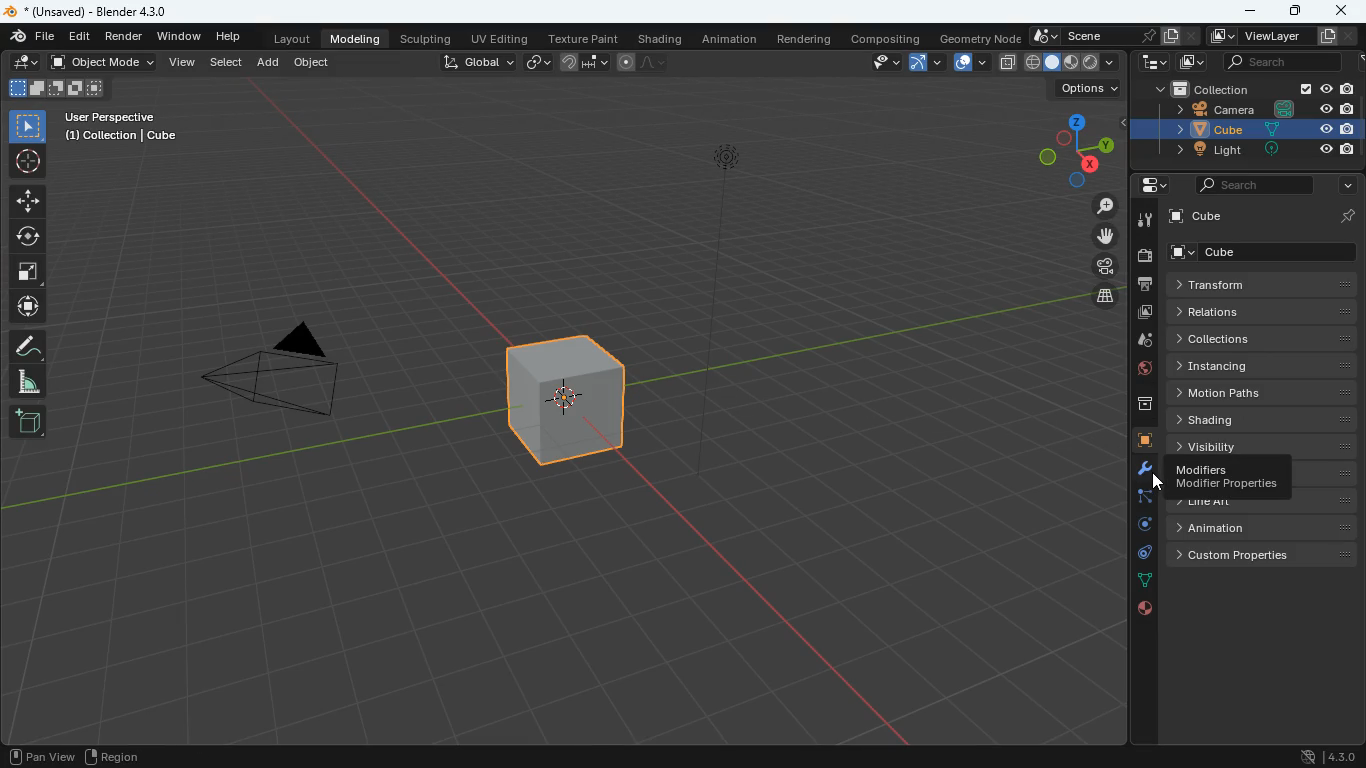 This screenshot has height=768, width=1366. I want to click on camera, so click(1255, 112).